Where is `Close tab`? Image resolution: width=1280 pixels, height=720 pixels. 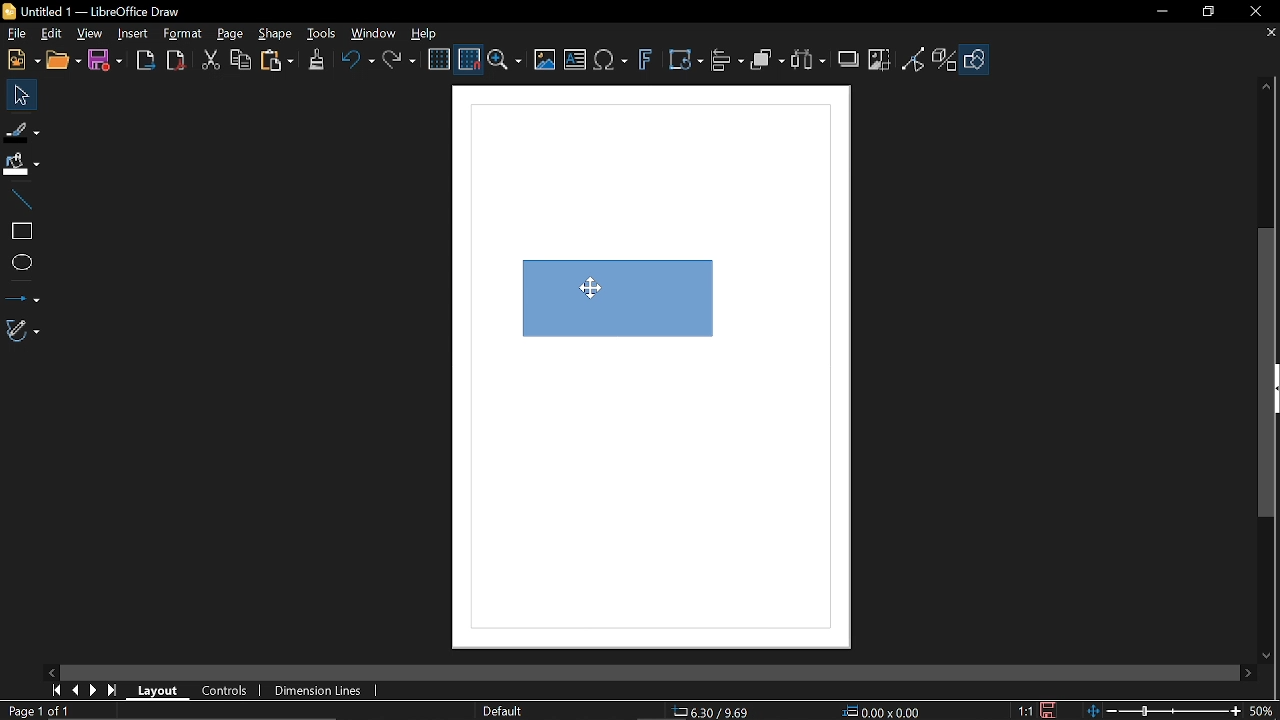 Close tab is located at coordinates (1269, 34).